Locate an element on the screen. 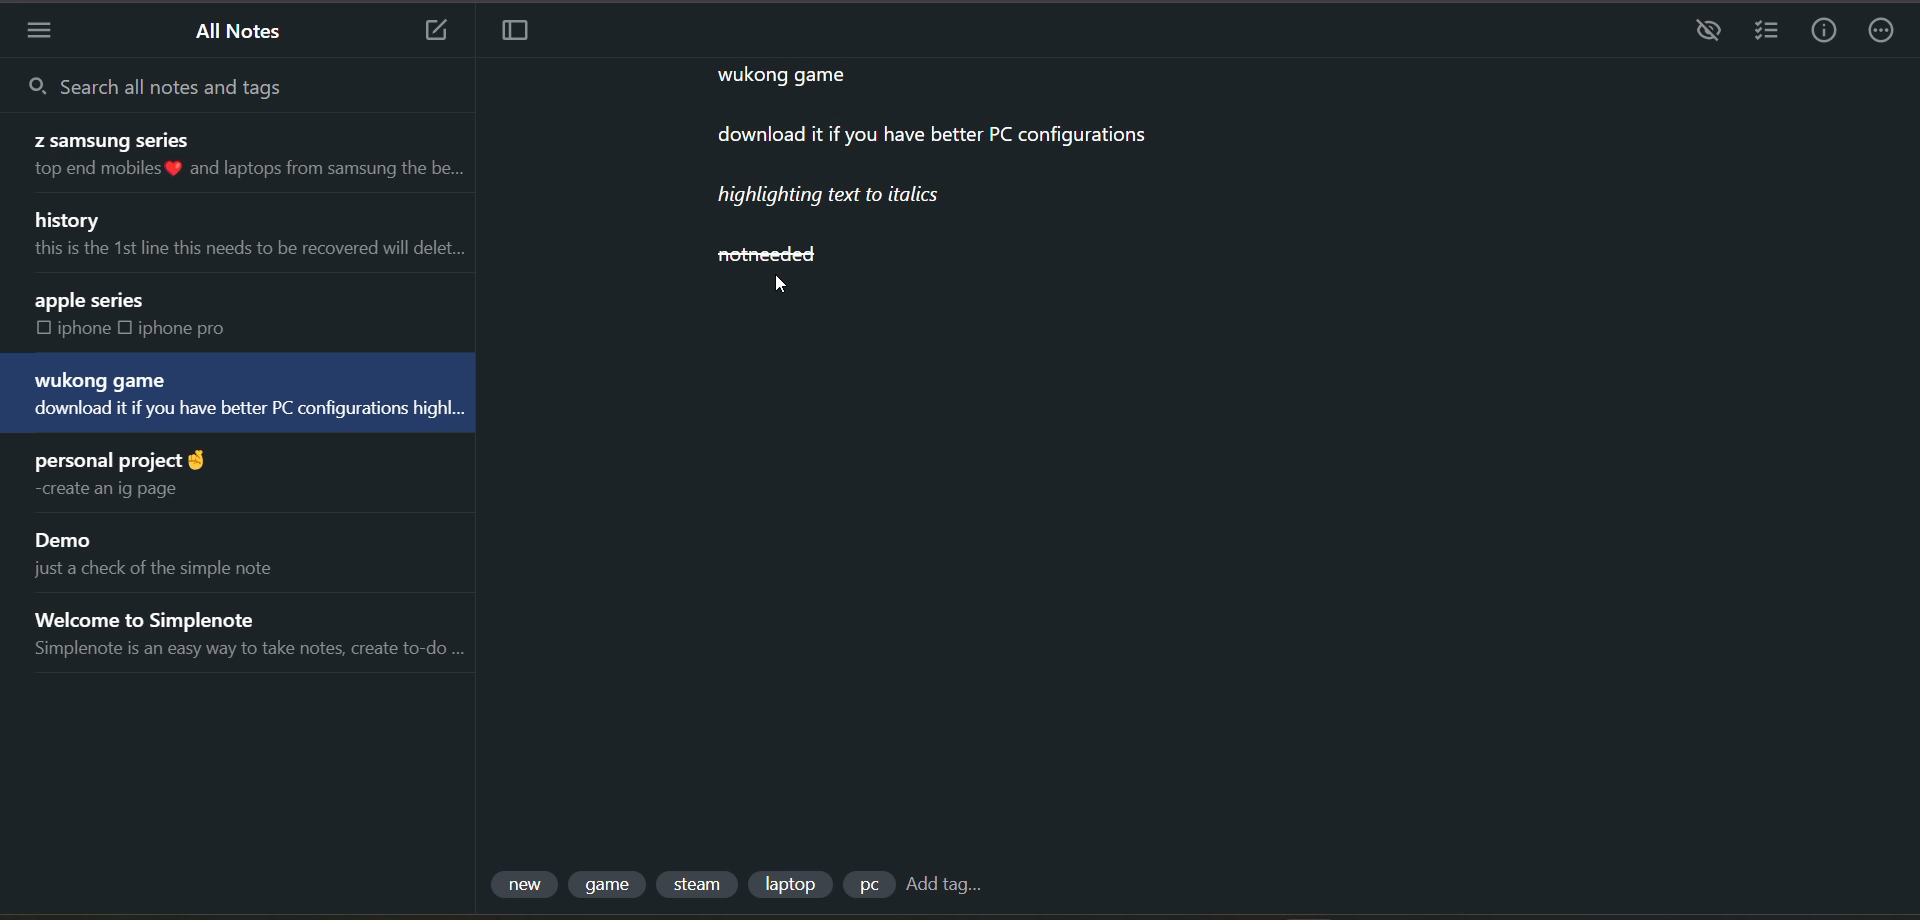 Image resolution: width=1920 pixels, height=920 pixels. tag 4 is located at coordinates (797, 882).